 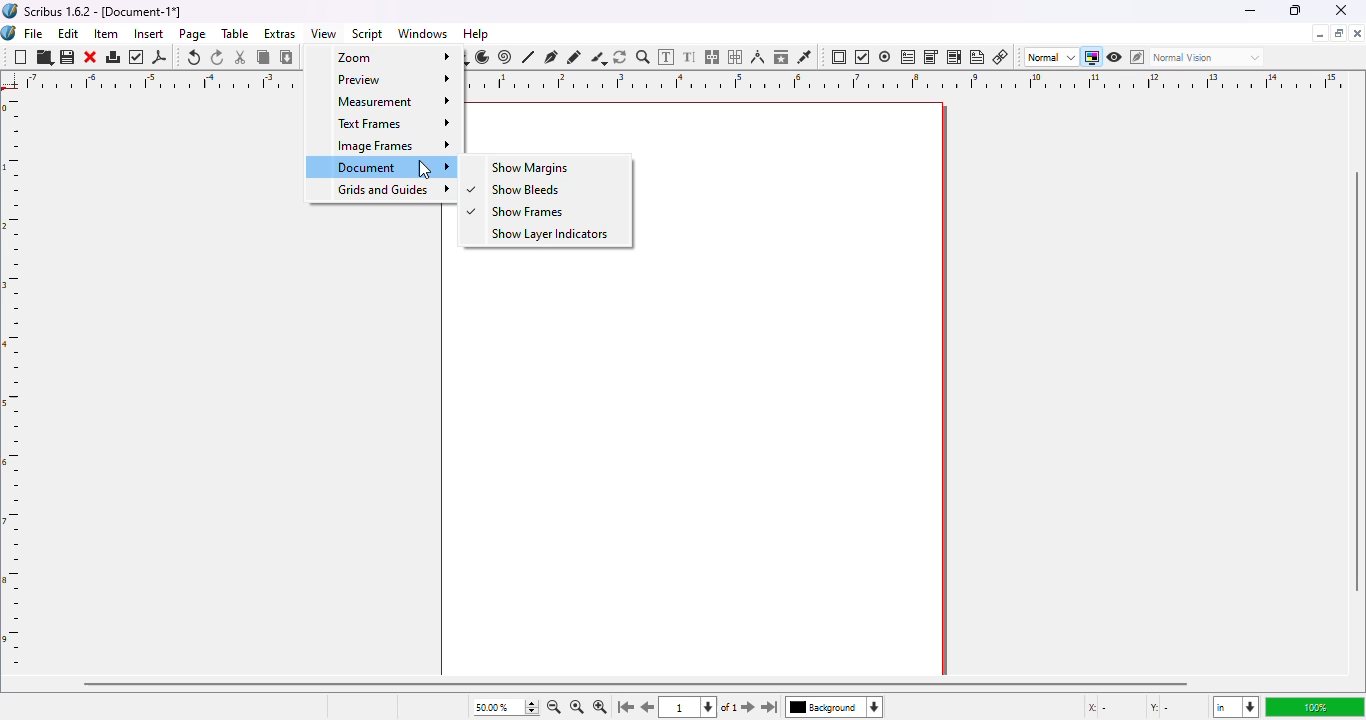 I want to click on horizontal scroll bar, so click(x=635, y=683).